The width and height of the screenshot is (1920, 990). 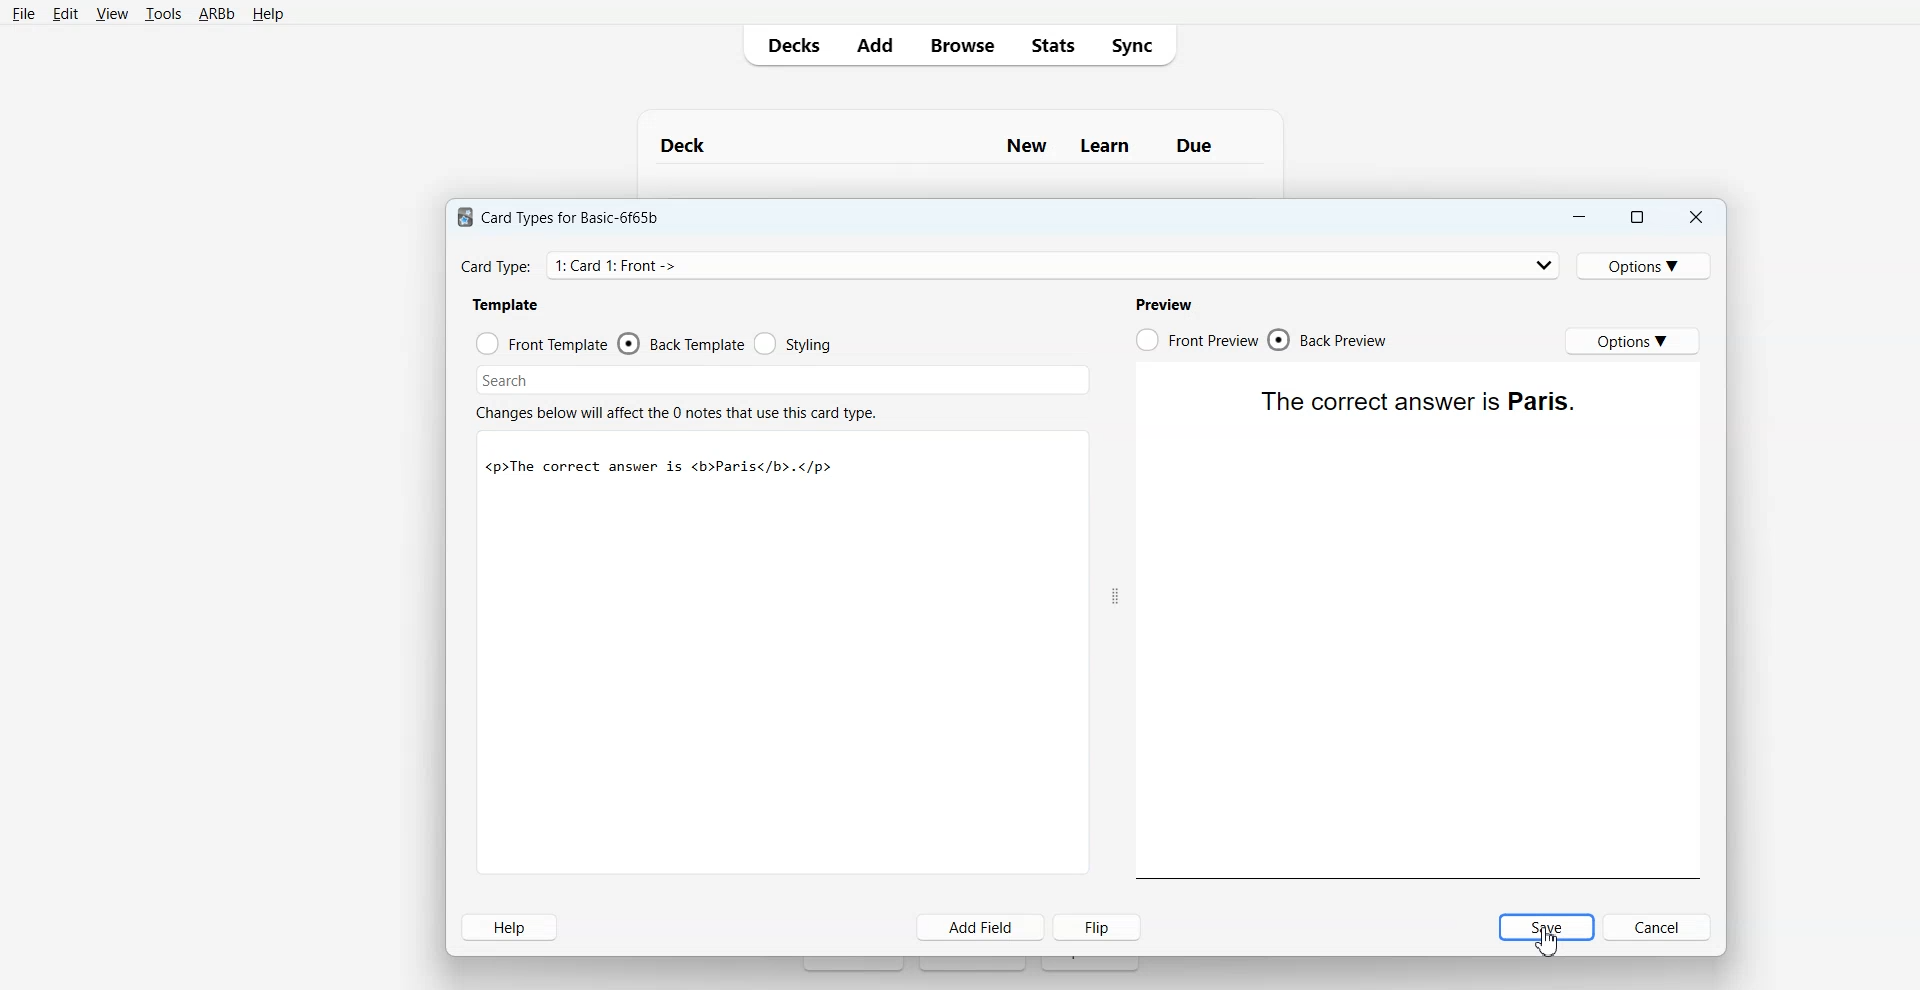 What do you see at coordinates (64, 13) in the screenshot?
I see `Edit` at bounding box center [64, 13].